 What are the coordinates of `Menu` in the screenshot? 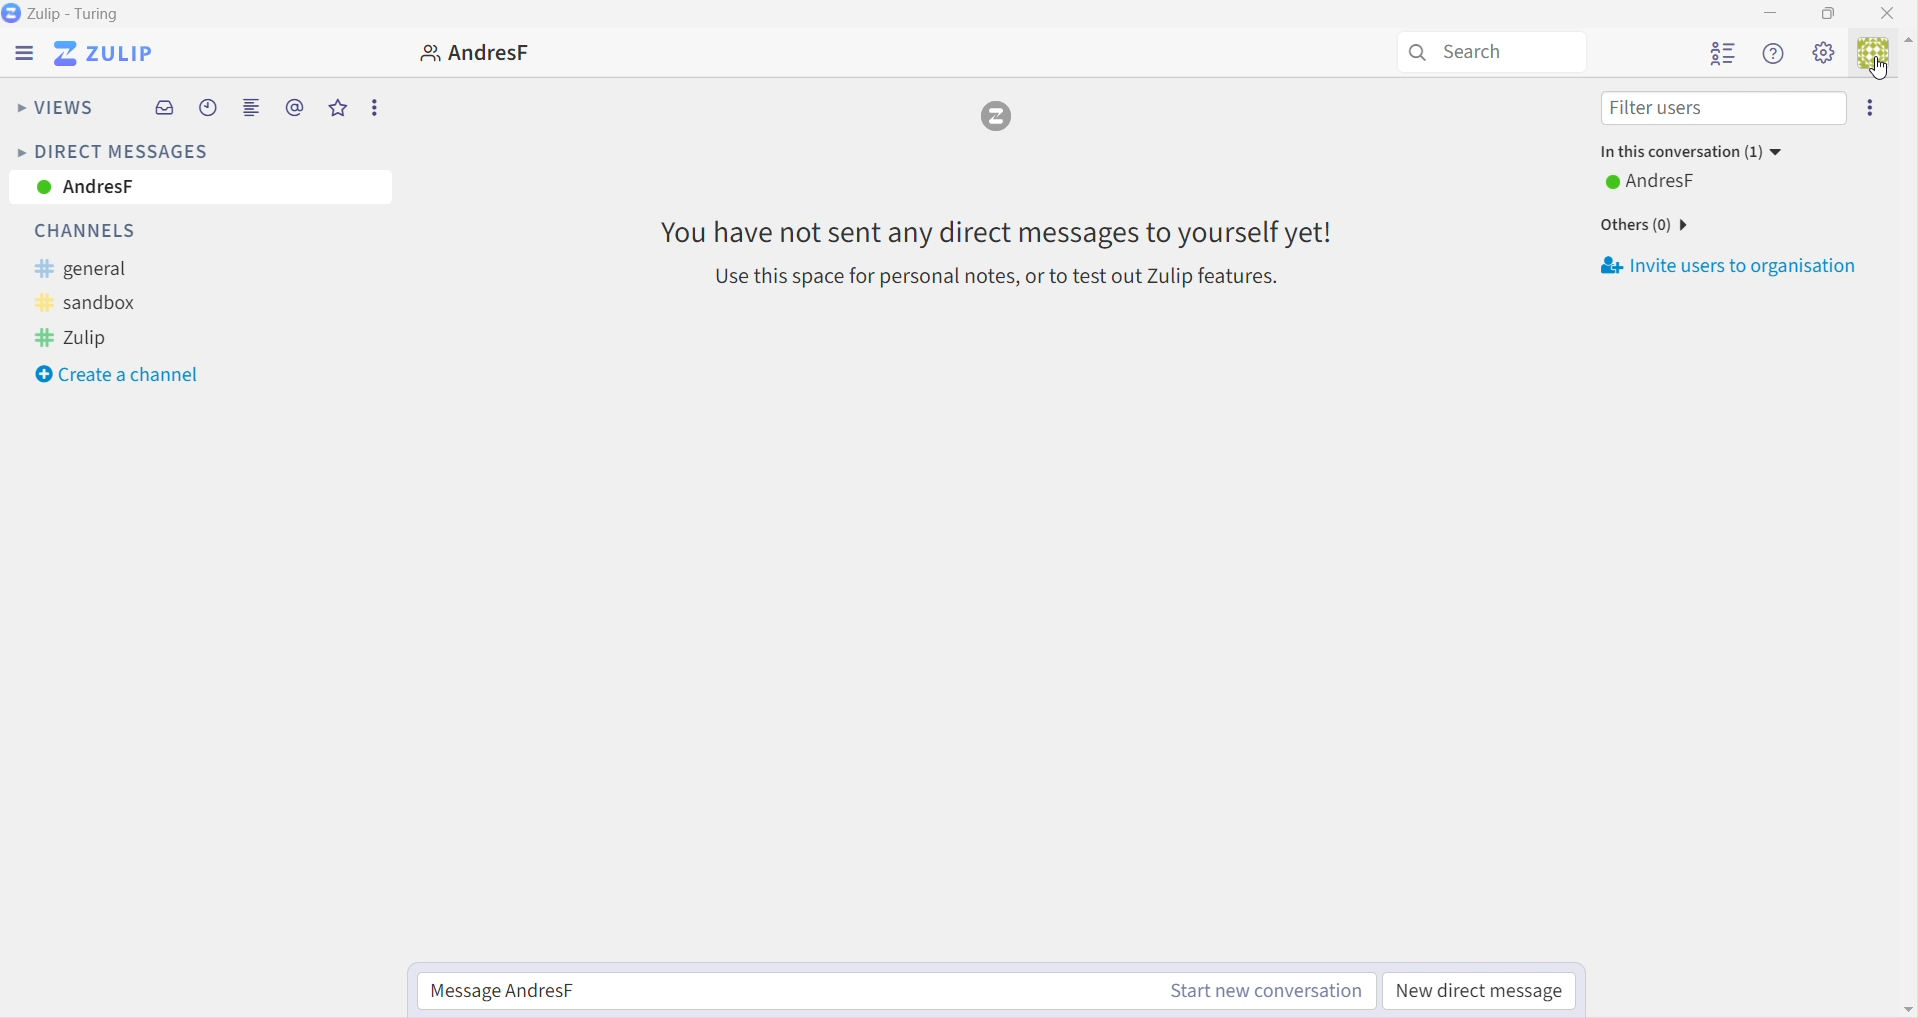 It's located at (19, 53).